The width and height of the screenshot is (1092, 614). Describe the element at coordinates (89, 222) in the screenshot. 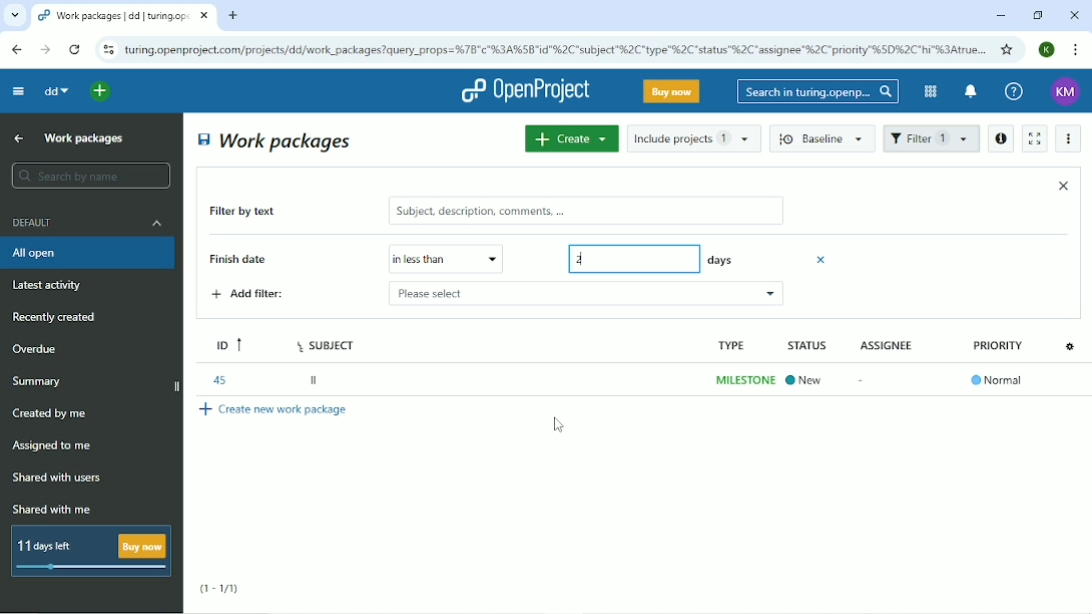

I see `Default` at that location.